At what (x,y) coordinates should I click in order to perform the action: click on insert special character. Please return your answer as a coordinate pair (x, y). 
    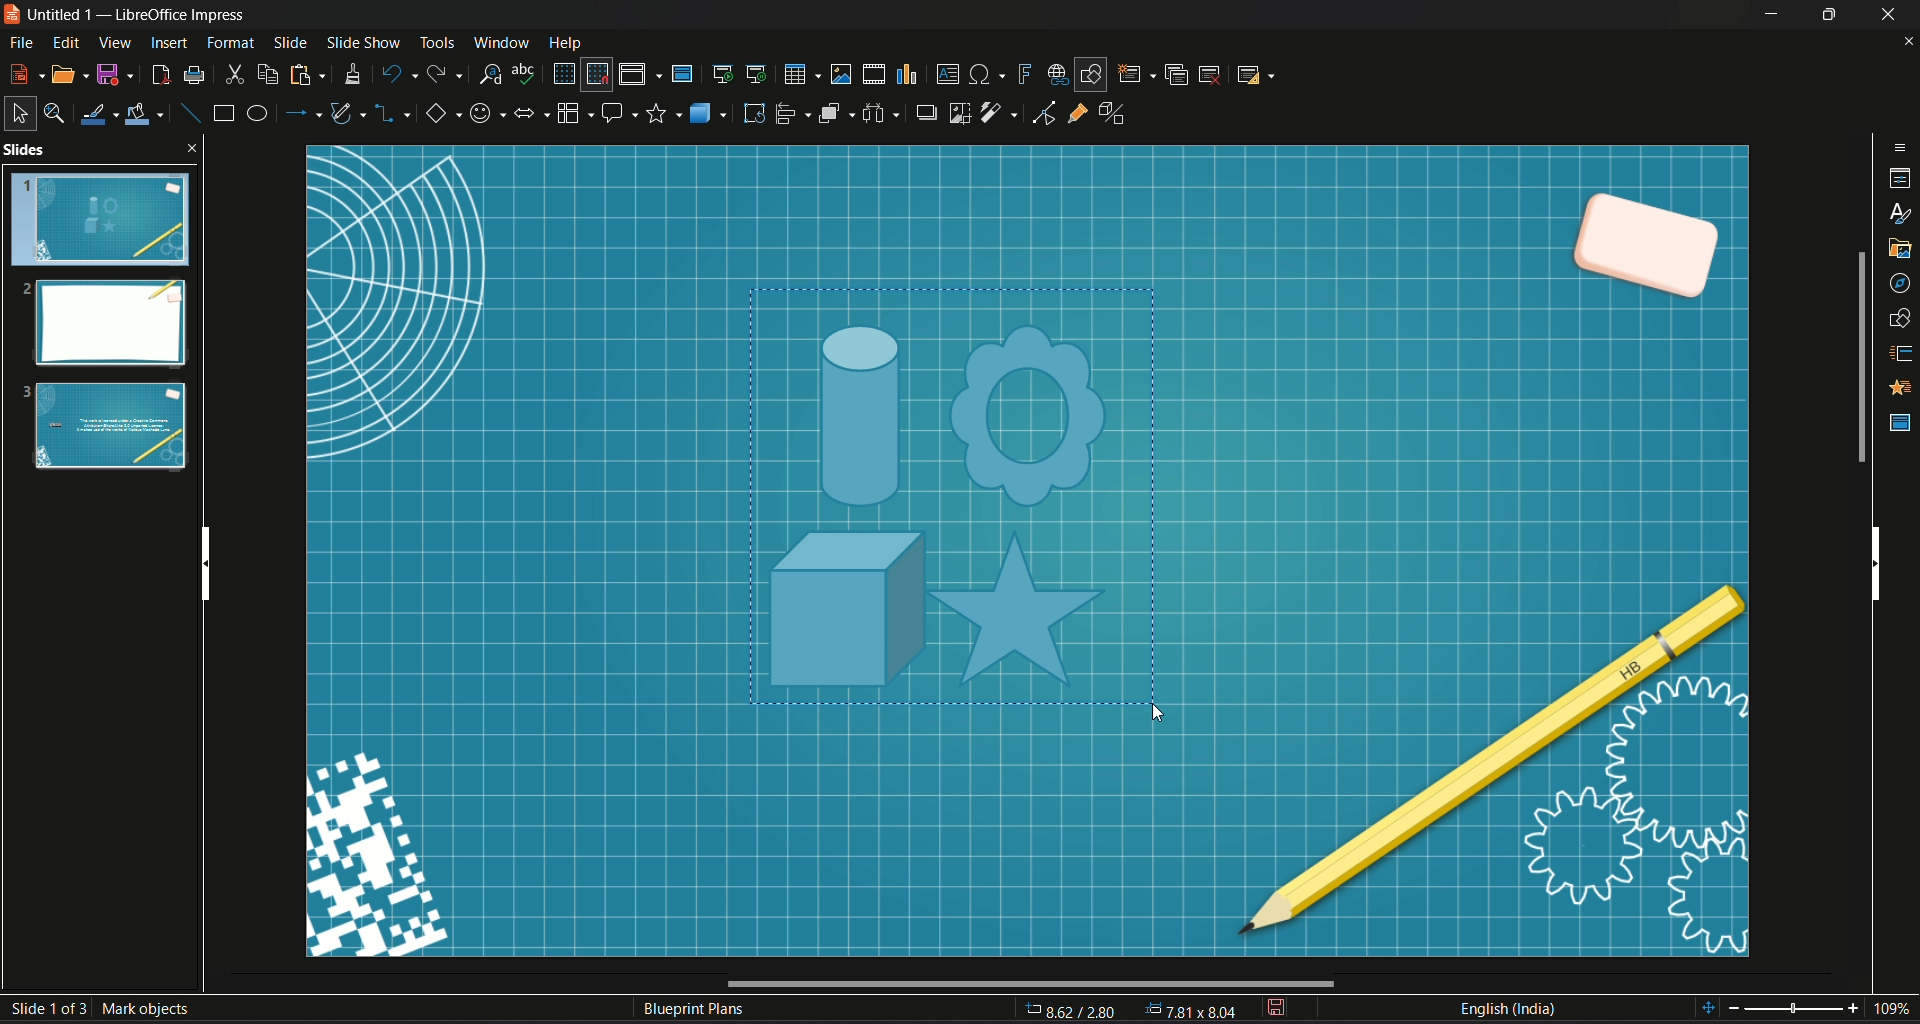
    Looking at the image, I should click on (988, 73).